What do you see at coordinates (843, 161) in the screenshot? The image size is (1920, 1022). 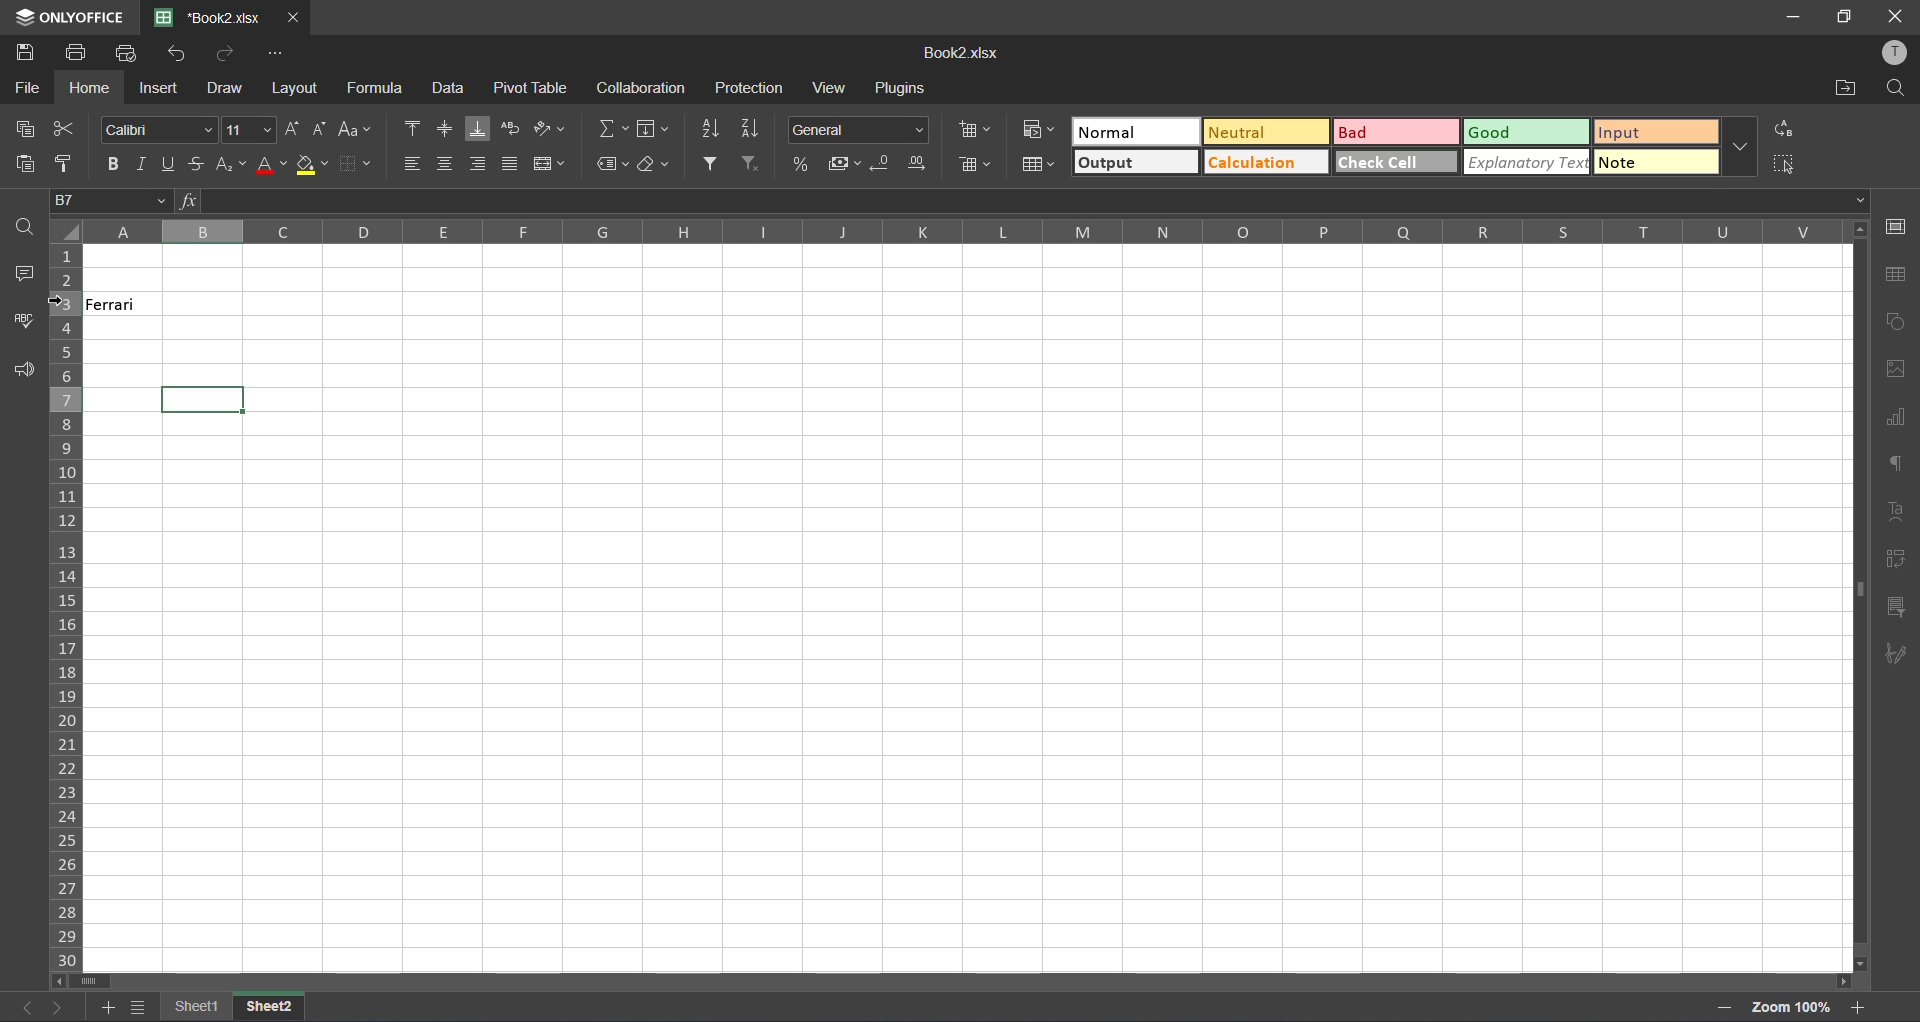 I see `accounting` at bounding box center [843, 161].